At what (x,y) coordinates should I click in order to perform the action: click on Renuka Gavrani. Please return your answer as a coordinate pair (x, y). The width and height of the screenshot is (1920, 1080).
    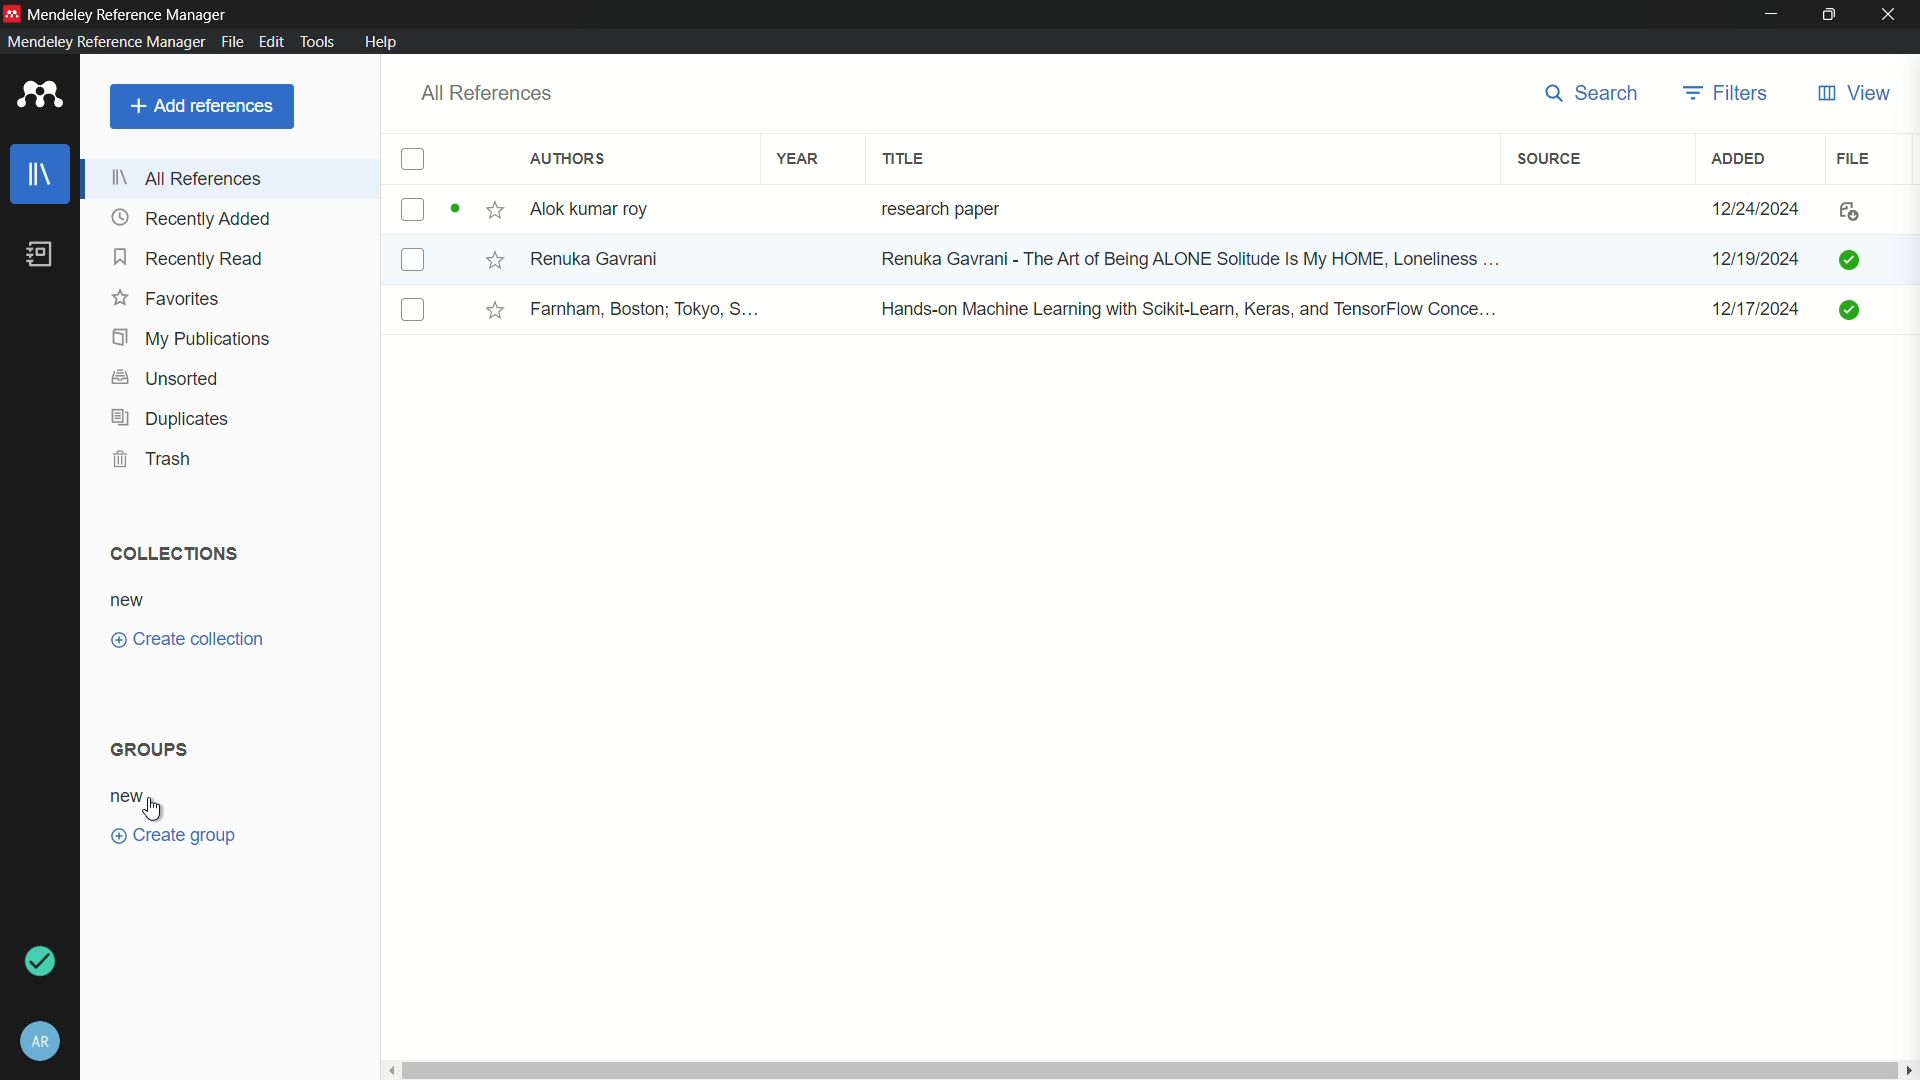
    Looking at the image, I should click on (595, 258).